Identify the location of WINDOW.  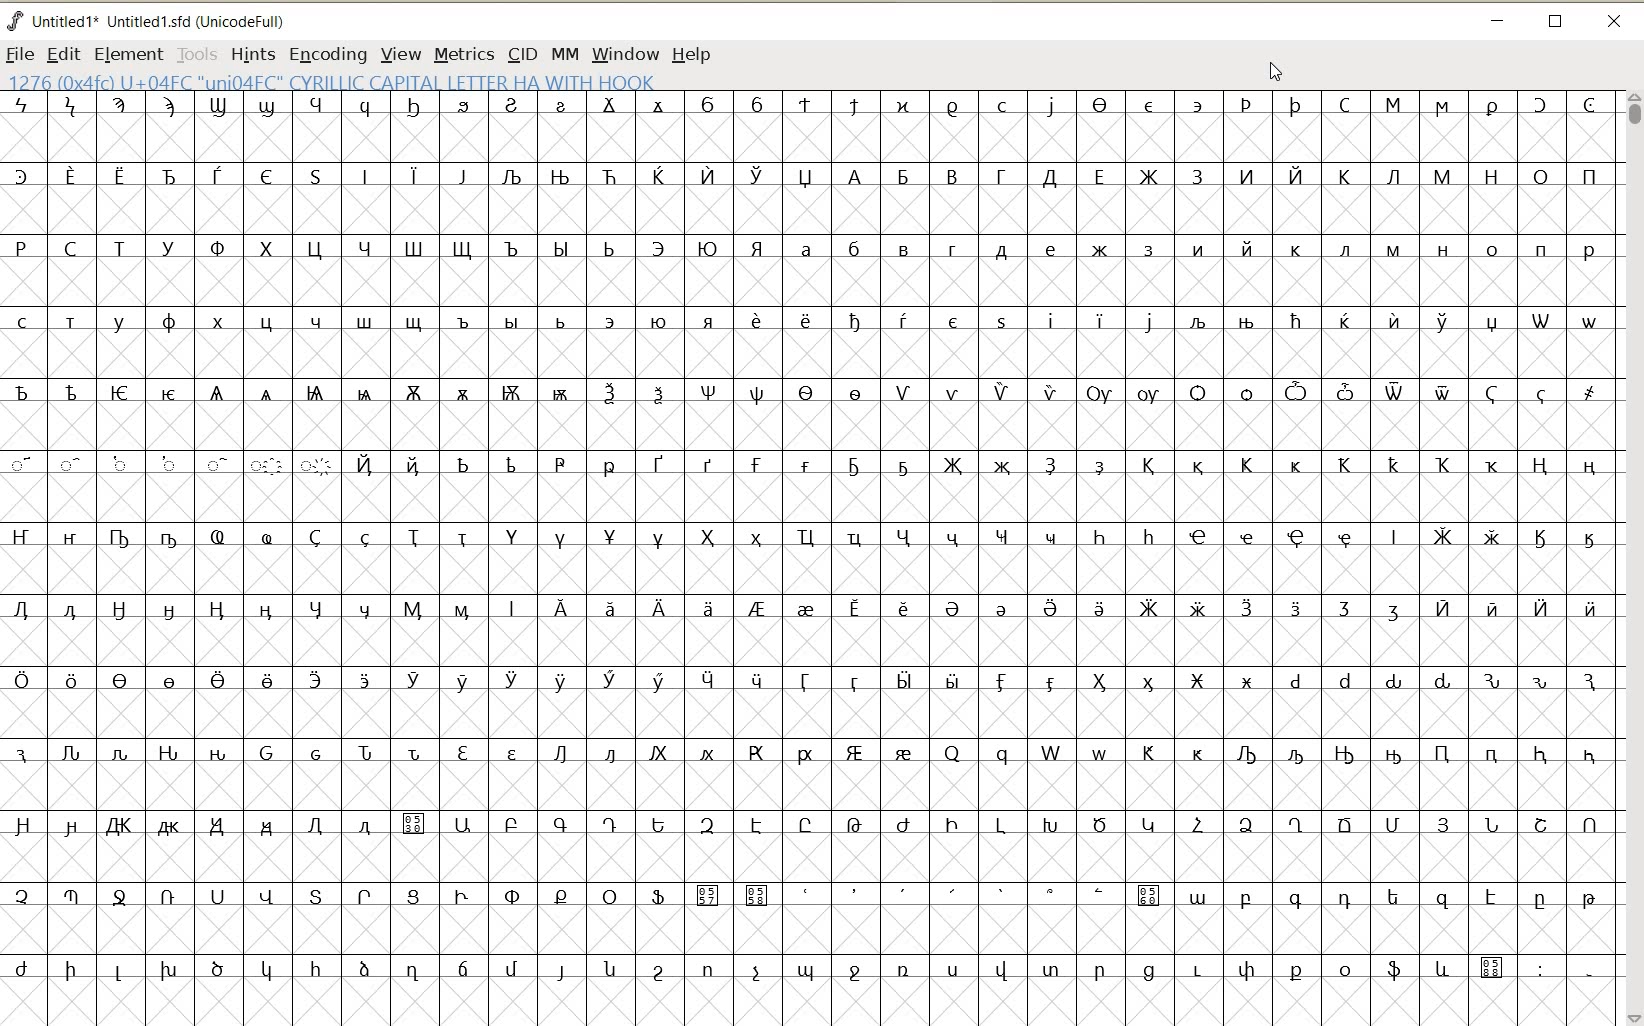
(625, 53).